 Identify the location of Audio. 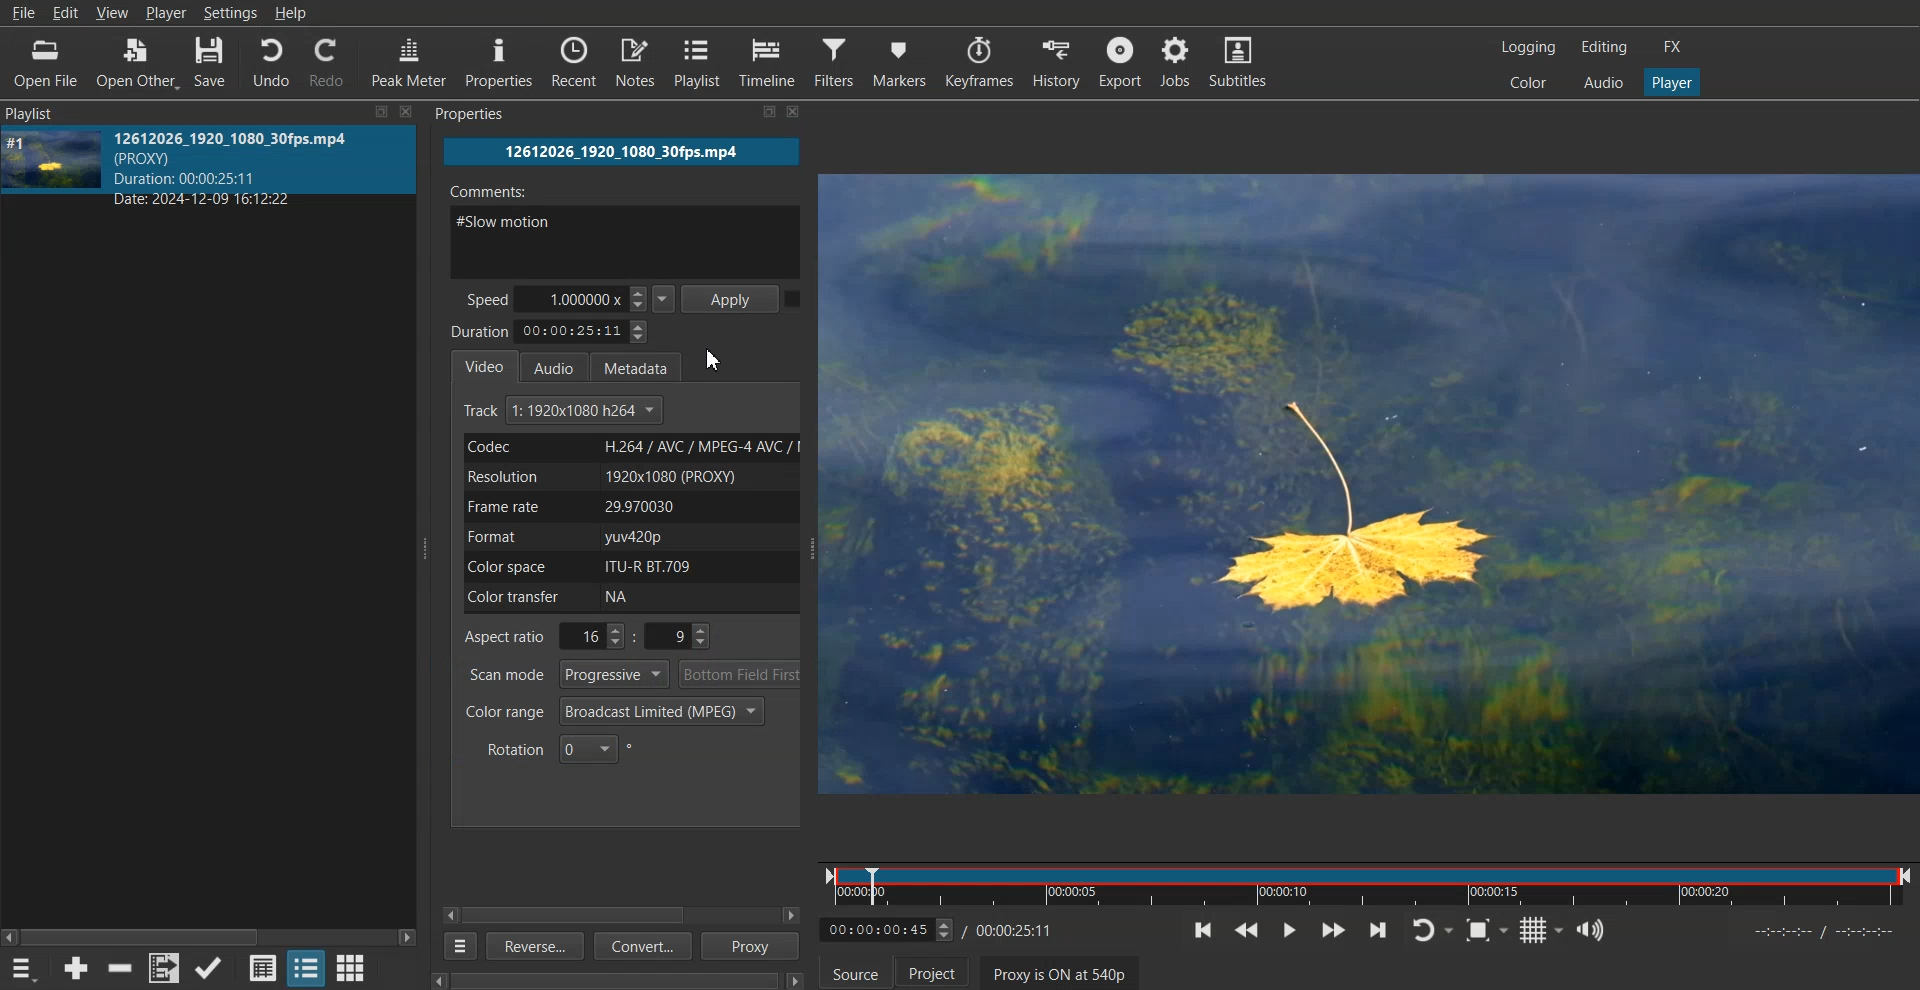
(560, 366).